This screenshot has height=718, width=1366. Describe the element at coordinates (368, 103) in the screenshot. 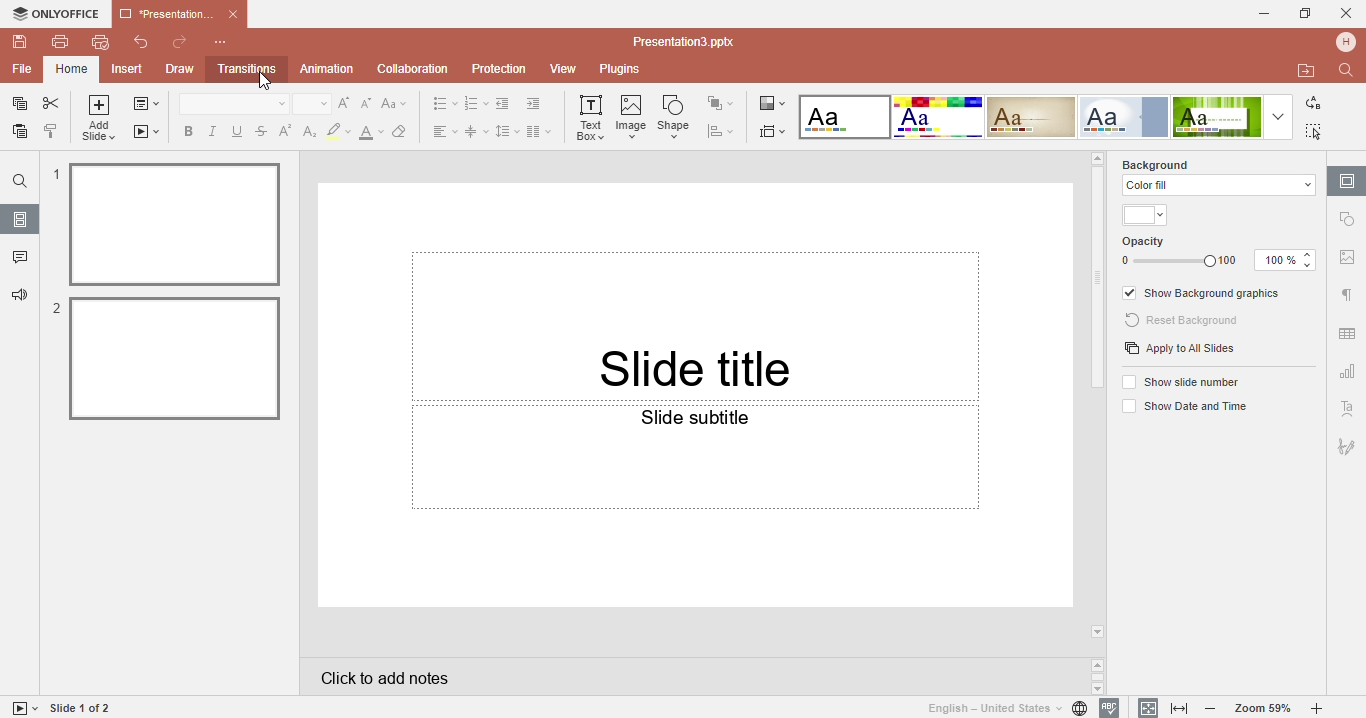

I see `Decrement font size` at that location.